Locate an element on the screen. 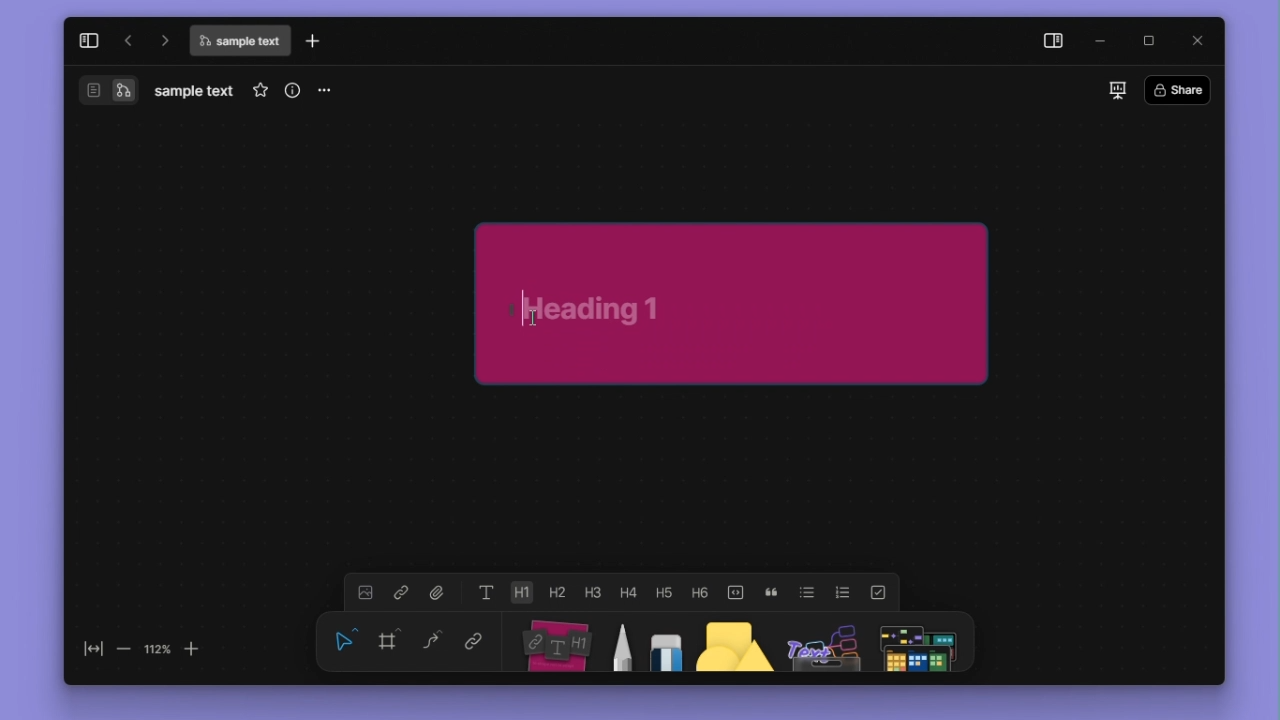 The width and height of the screenshot is (1280, 720). zoom out is located at coordinates (125, 650).